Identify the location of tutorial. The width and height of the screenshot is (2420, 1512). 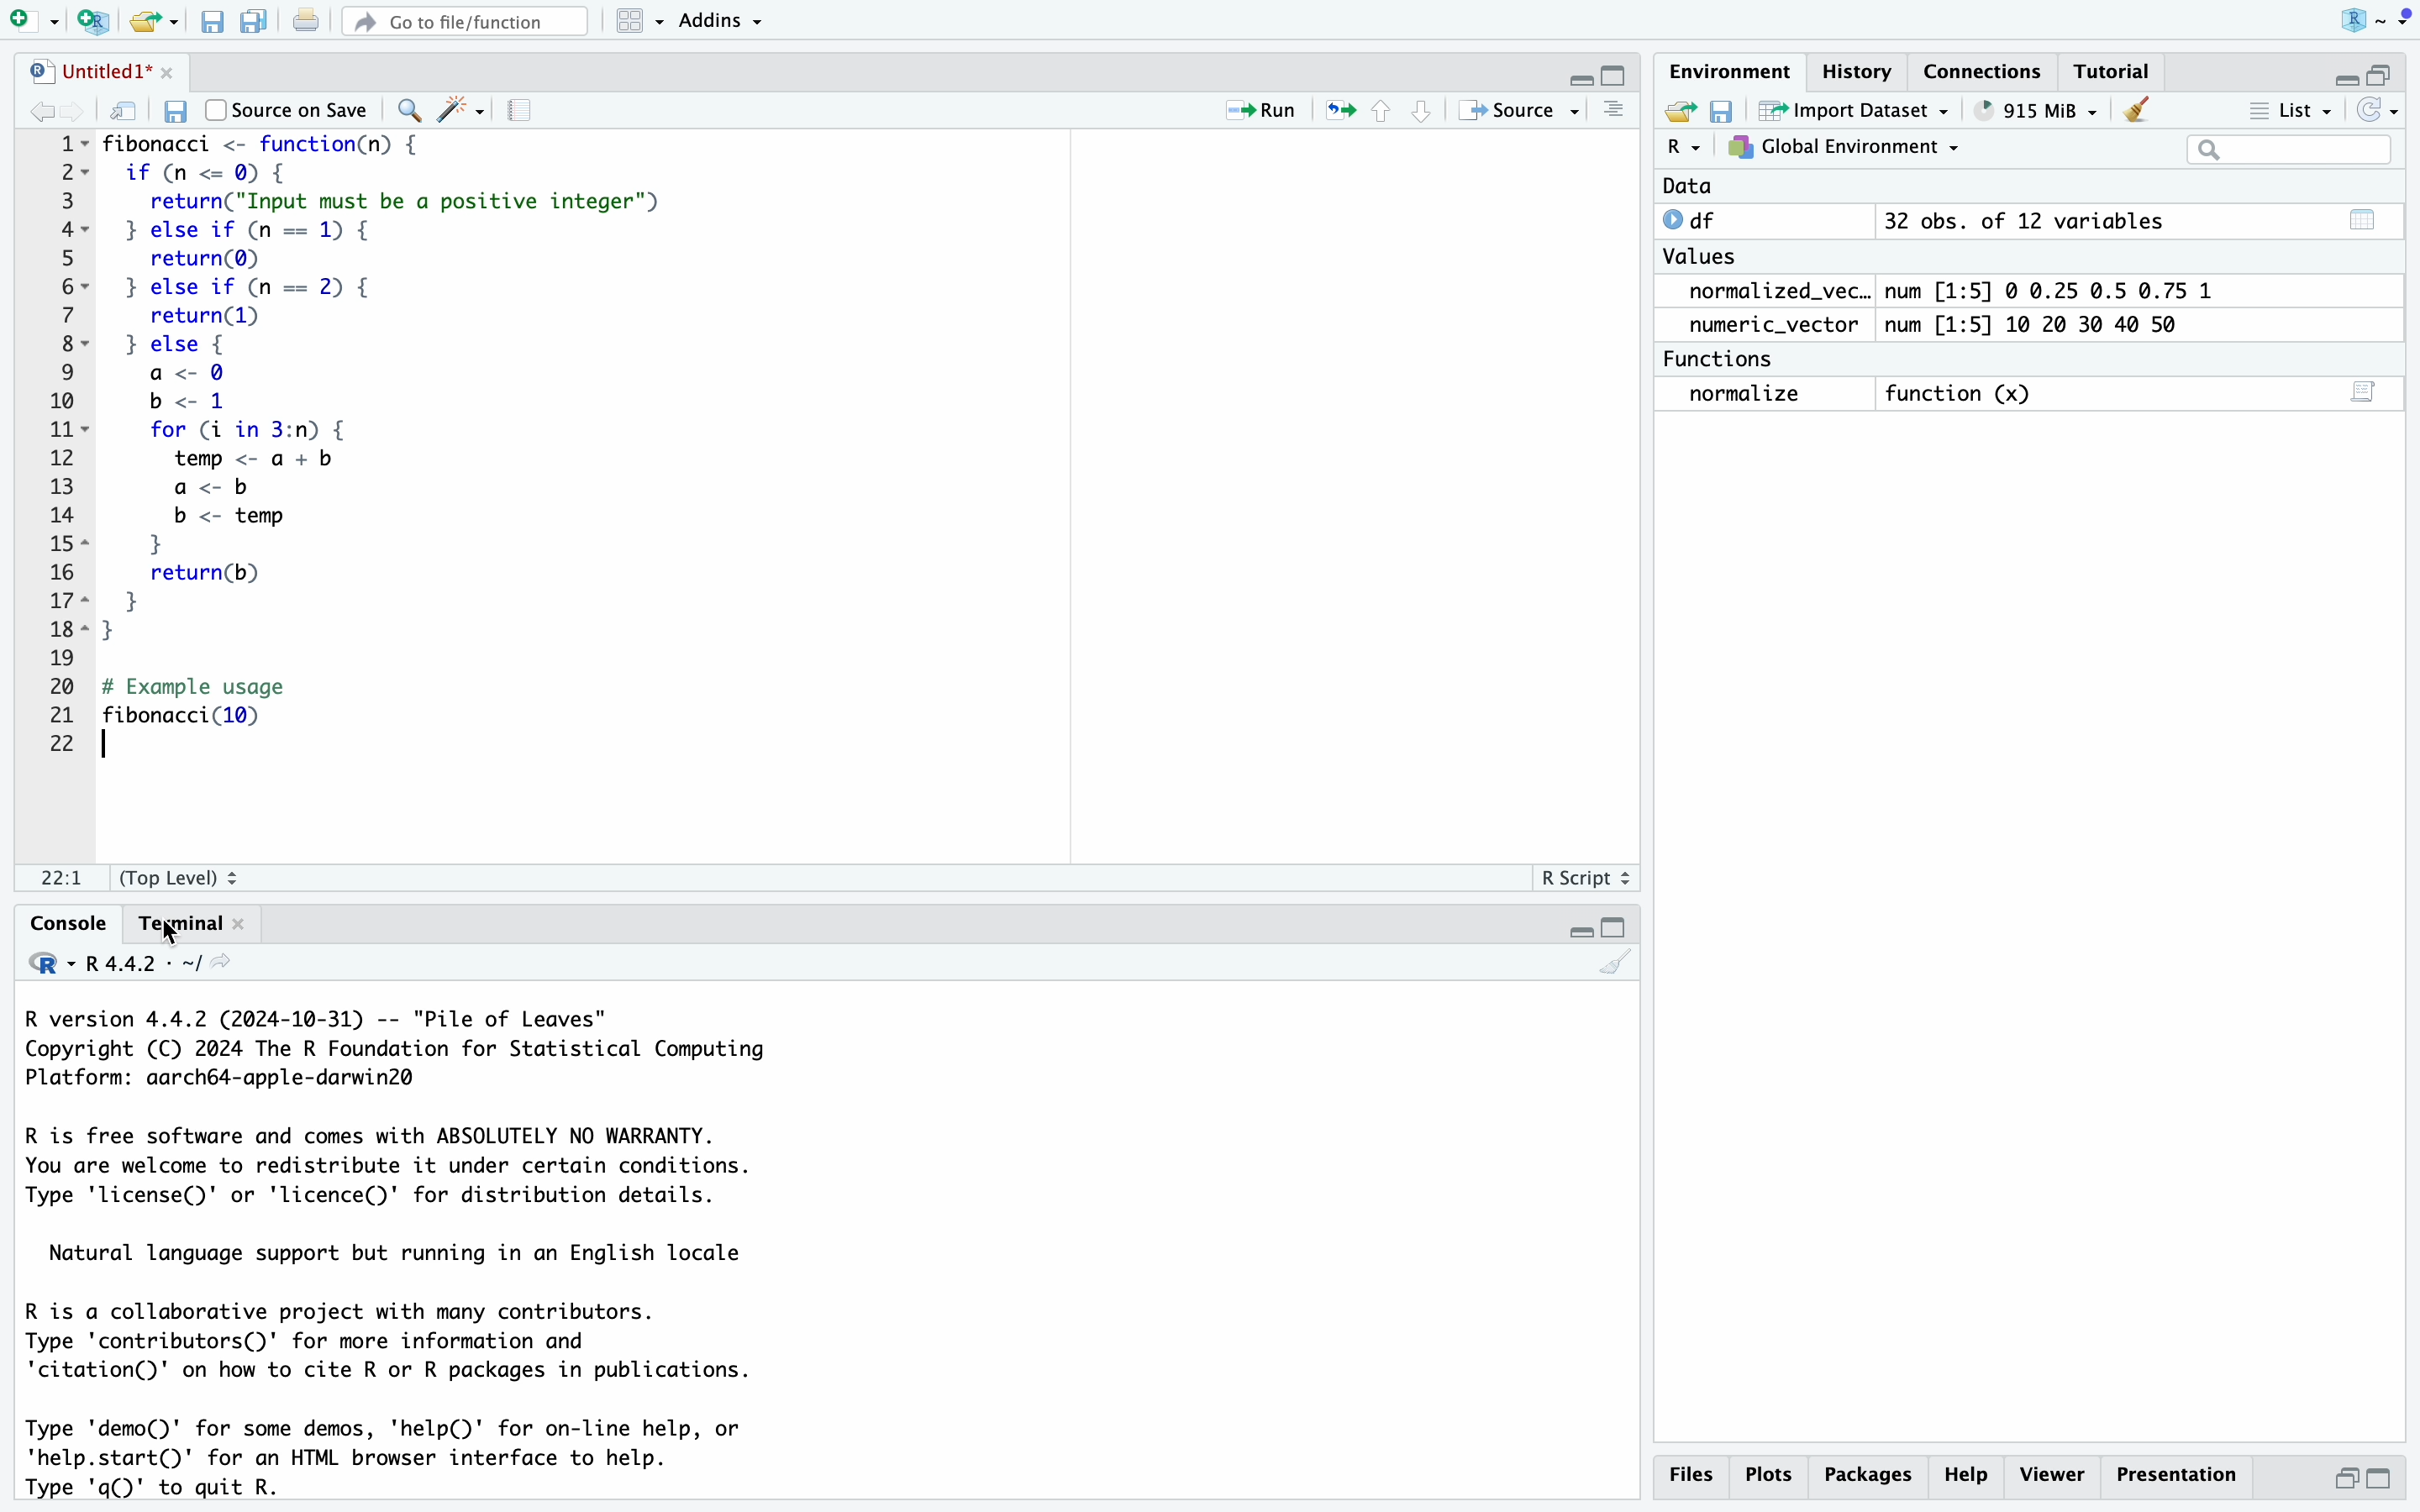
(2121, 67).